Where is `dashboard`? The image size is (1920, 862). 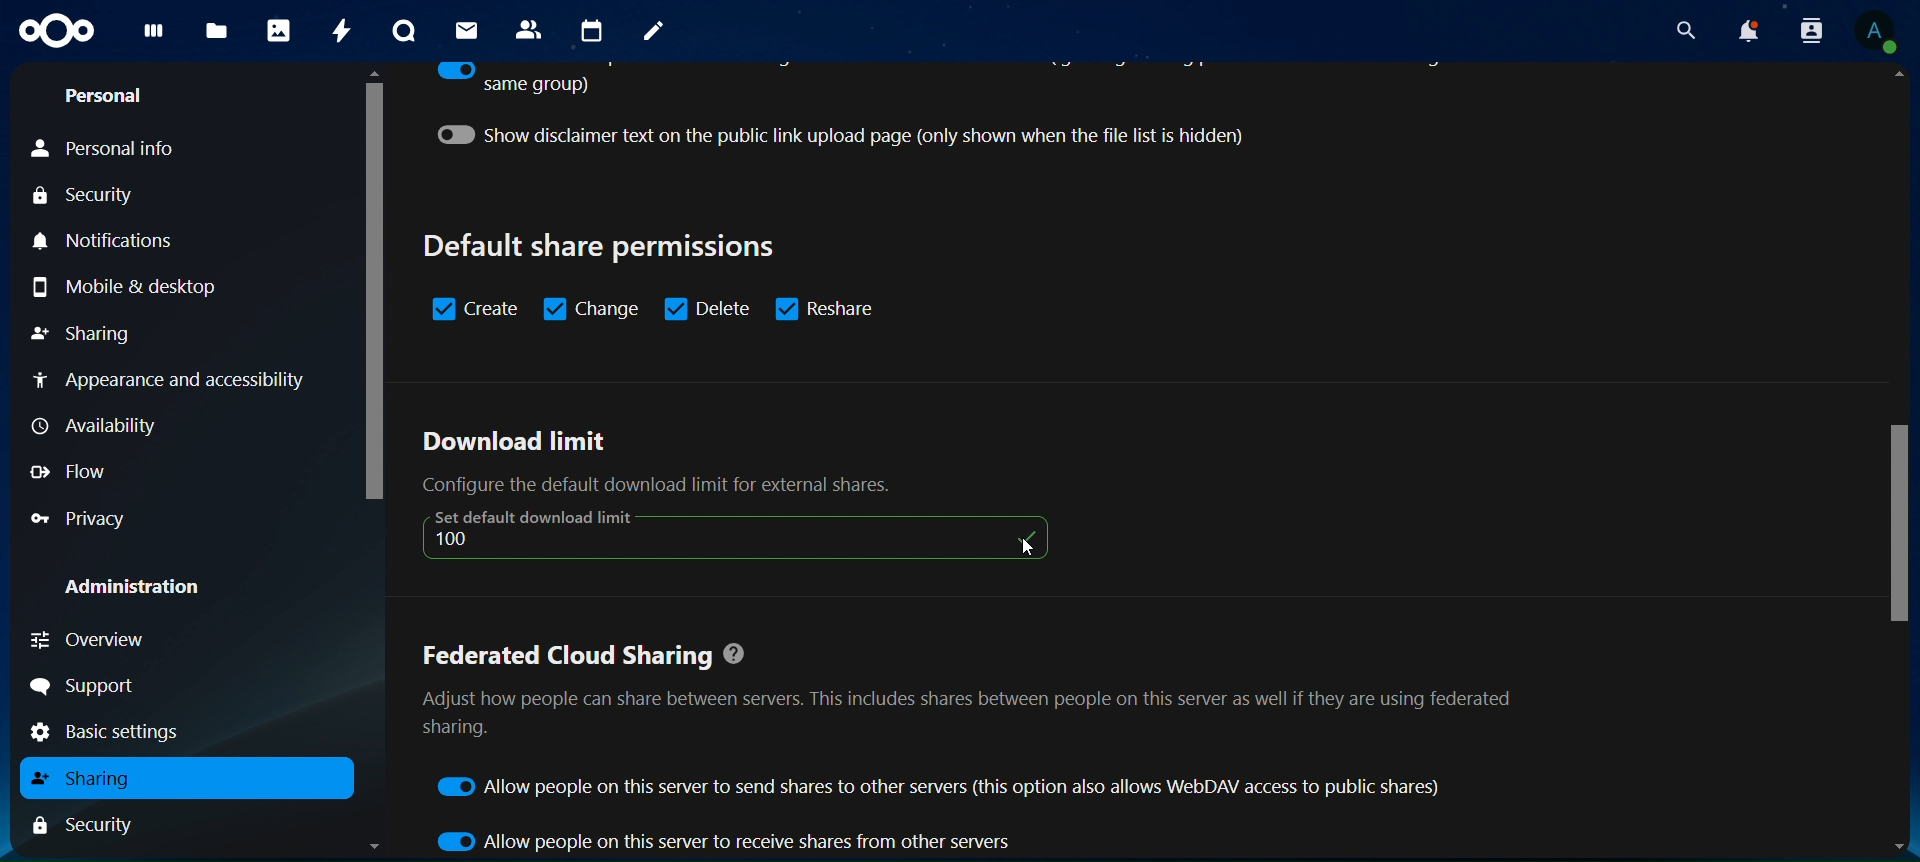
dashboard is located at coordinates (154, 35).